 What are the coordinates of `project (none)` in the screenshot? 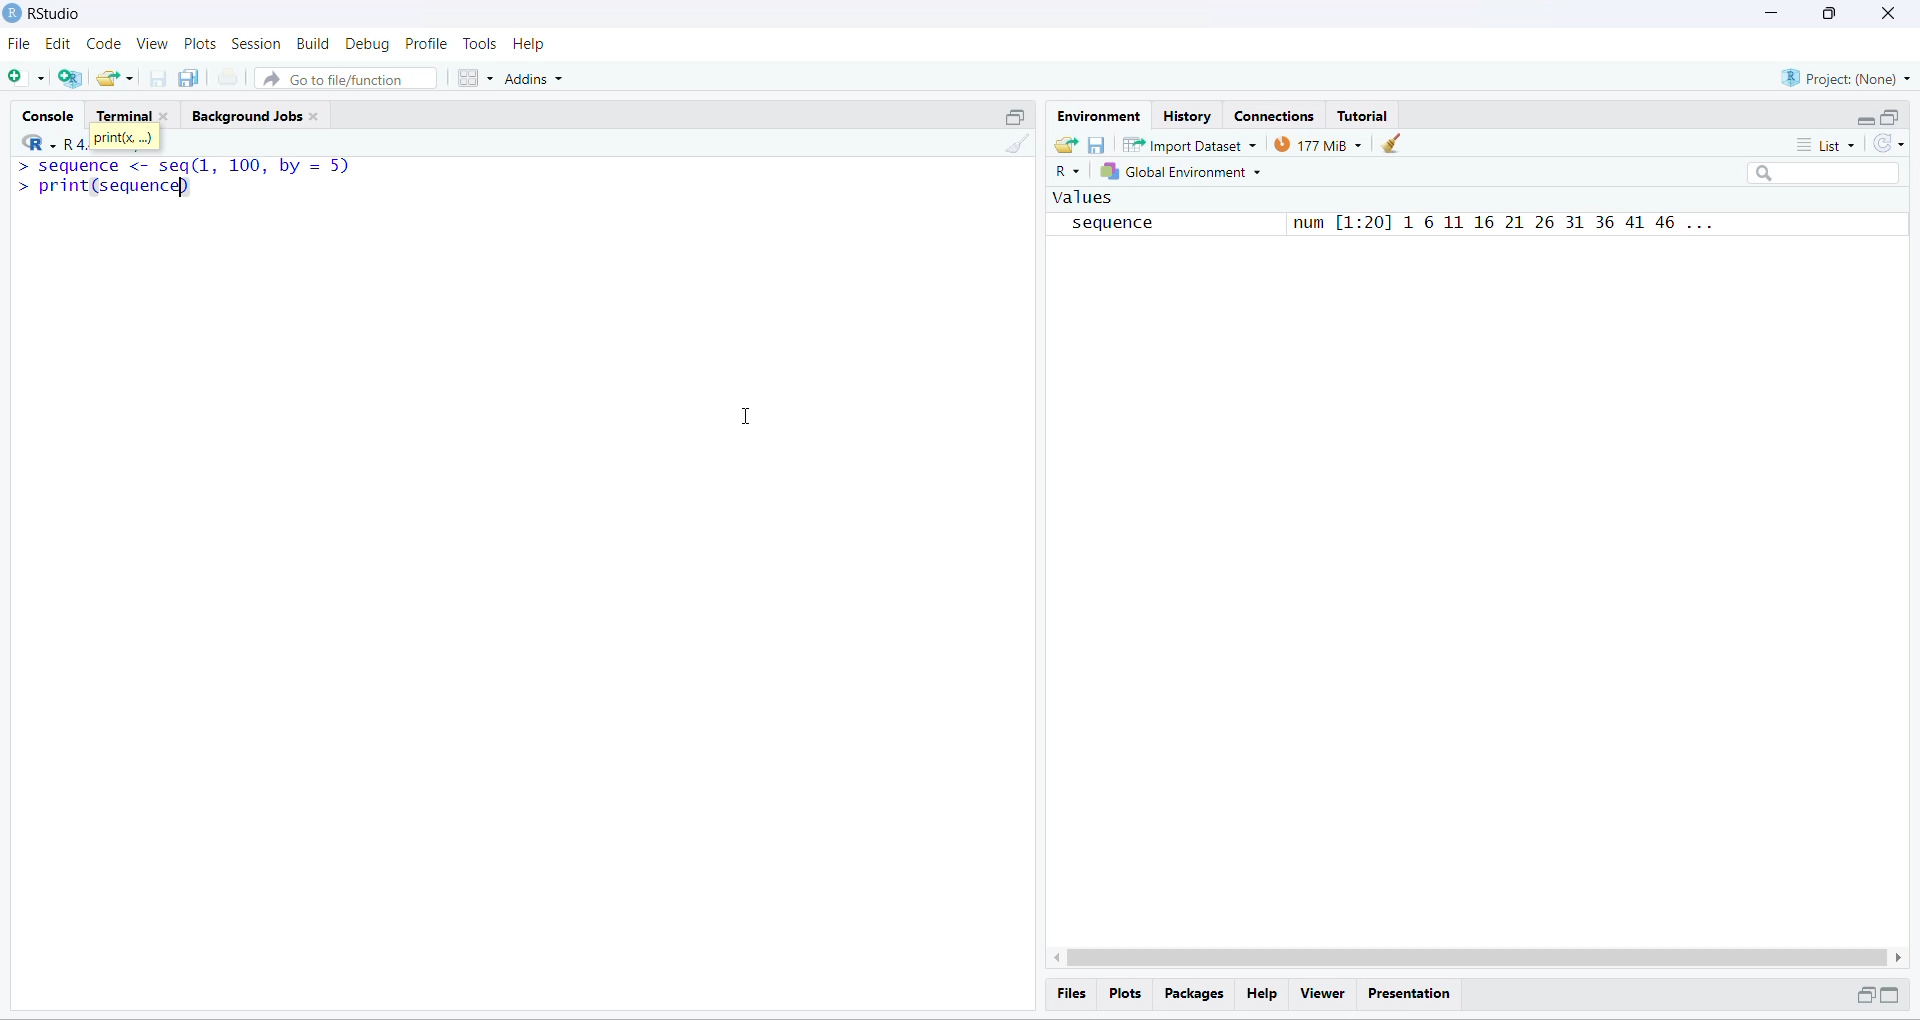 It's located at (1845, 78).